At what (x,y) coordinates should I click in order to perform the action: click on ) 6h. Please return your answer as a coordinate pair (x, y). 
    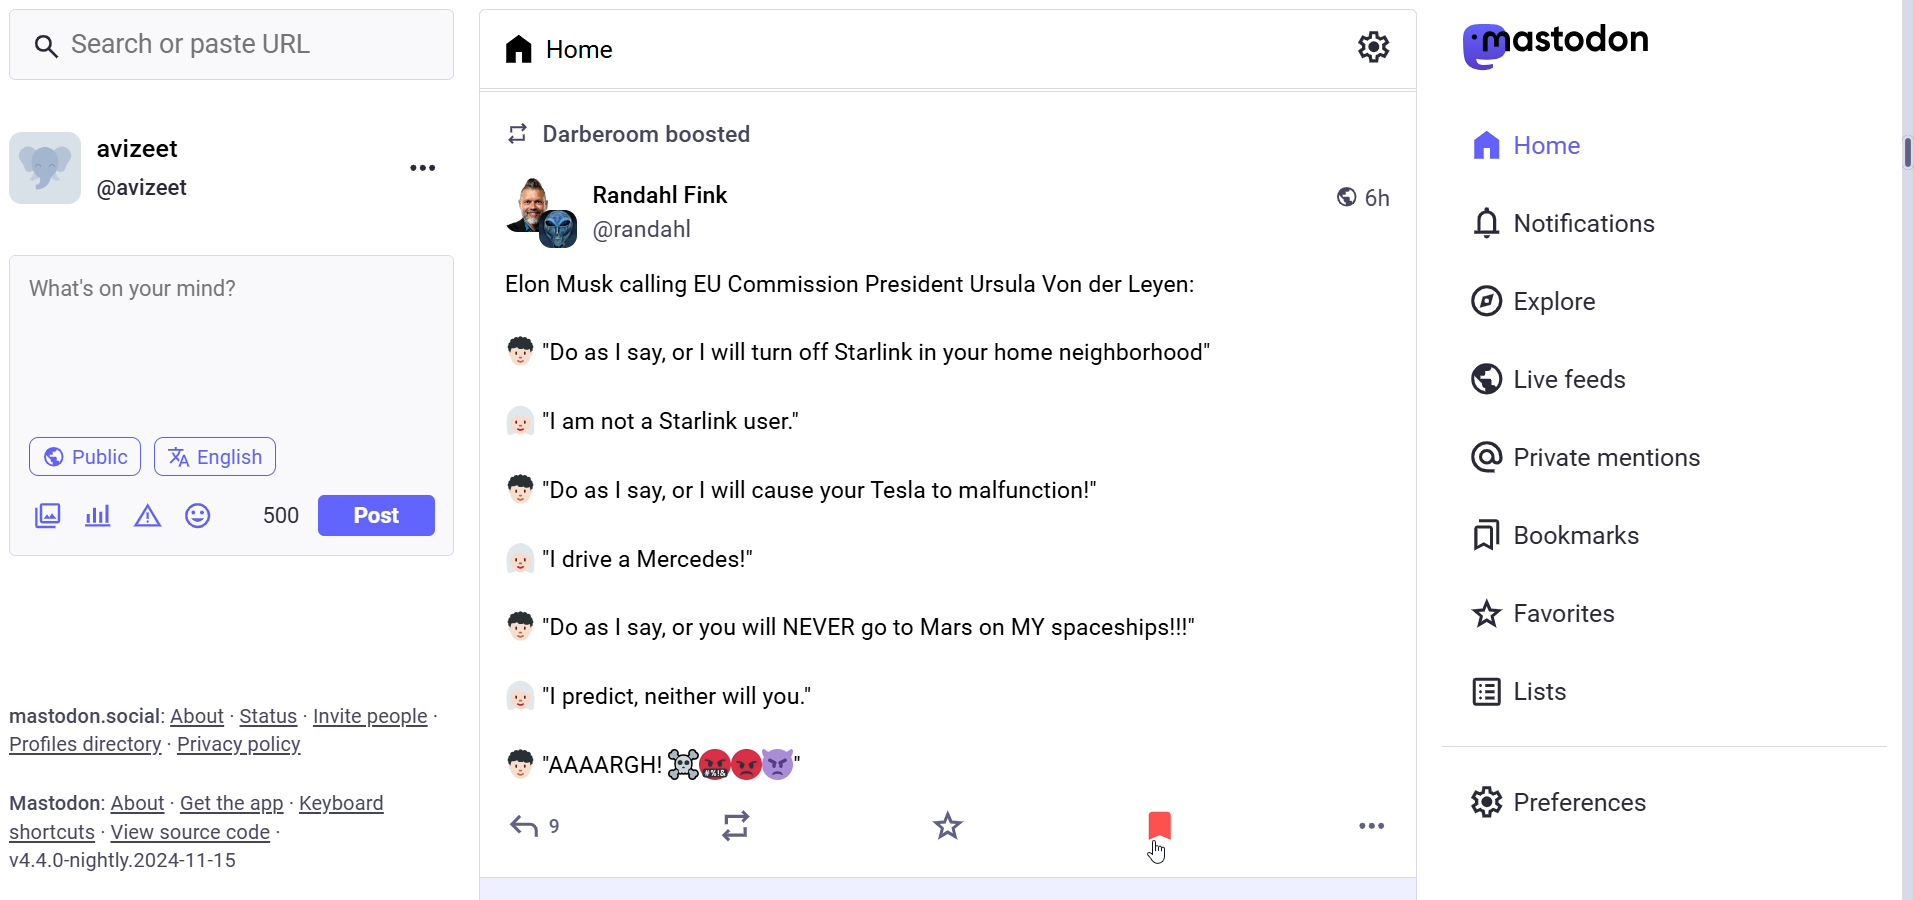
    Looking at the image, I should click on (1356, 196).